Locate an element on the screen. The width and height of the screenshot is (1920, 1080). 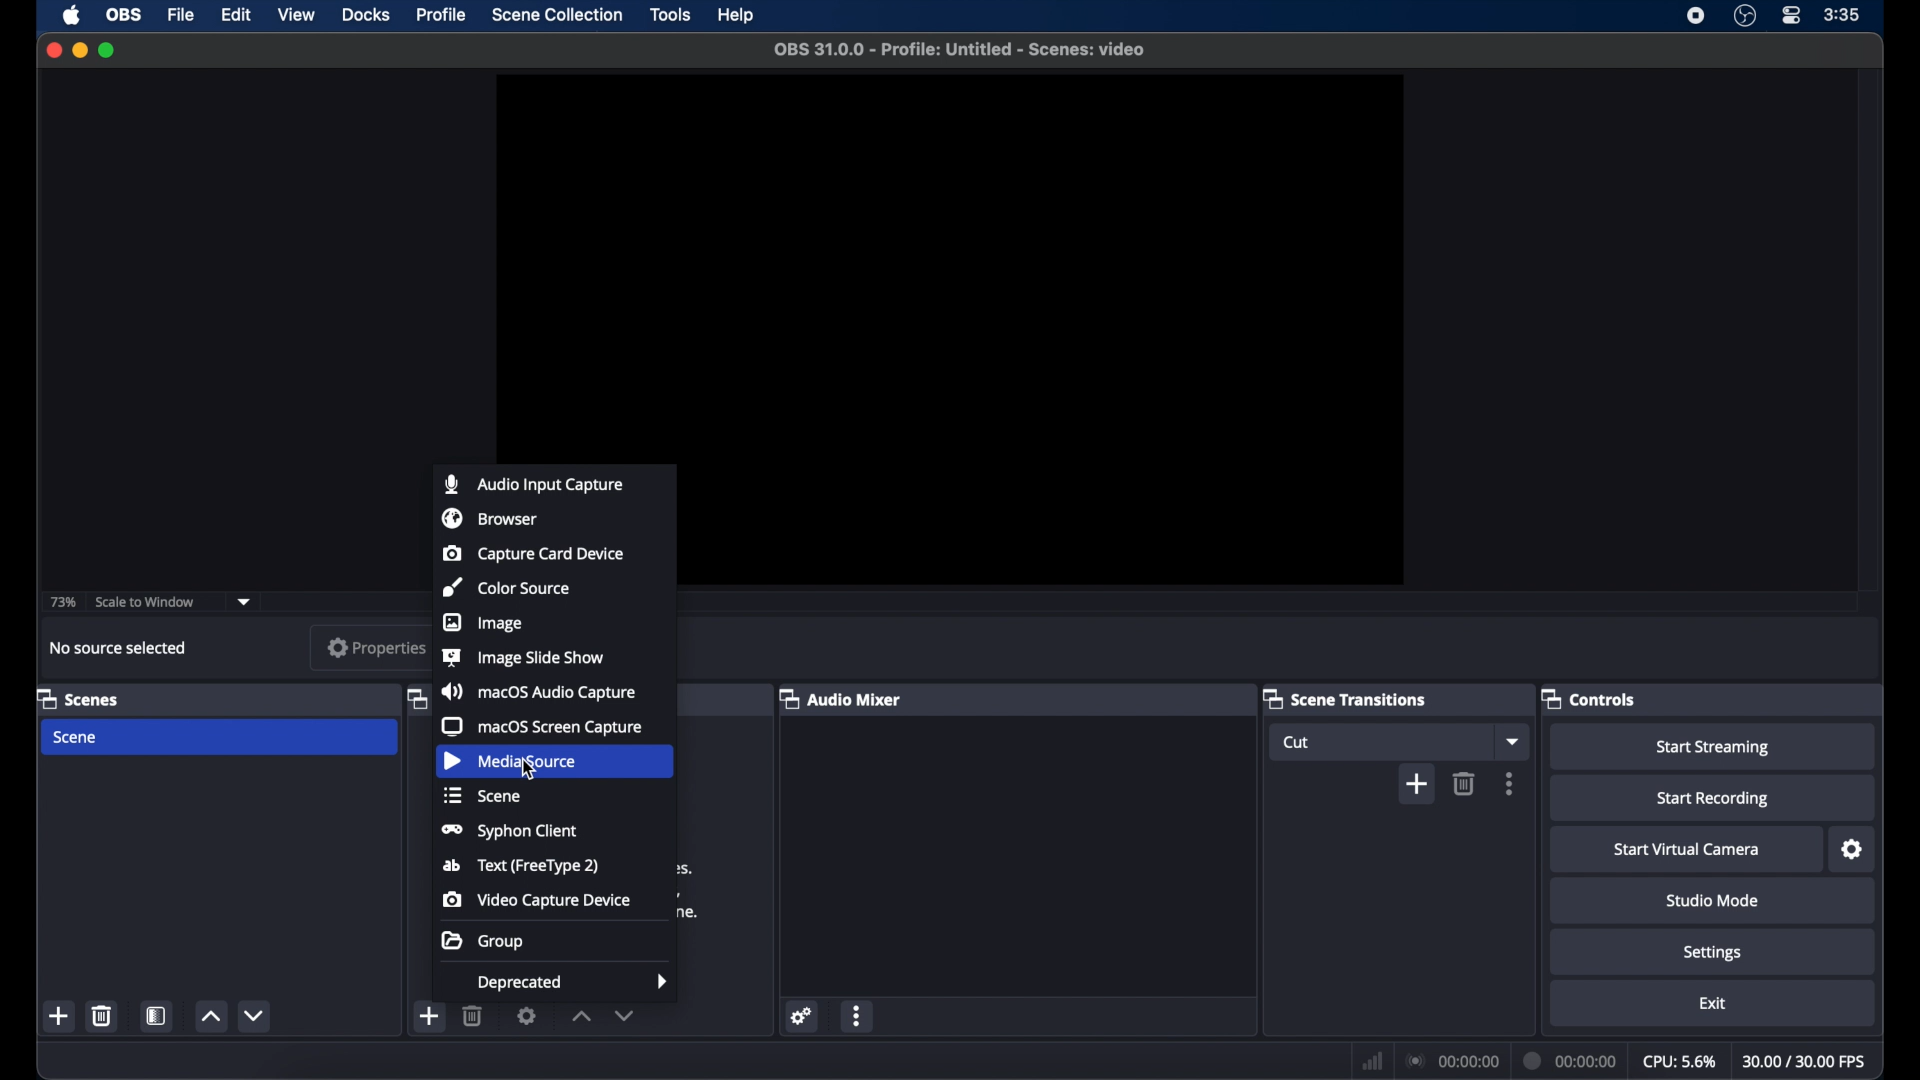
image is located at coordinates (484, 623).